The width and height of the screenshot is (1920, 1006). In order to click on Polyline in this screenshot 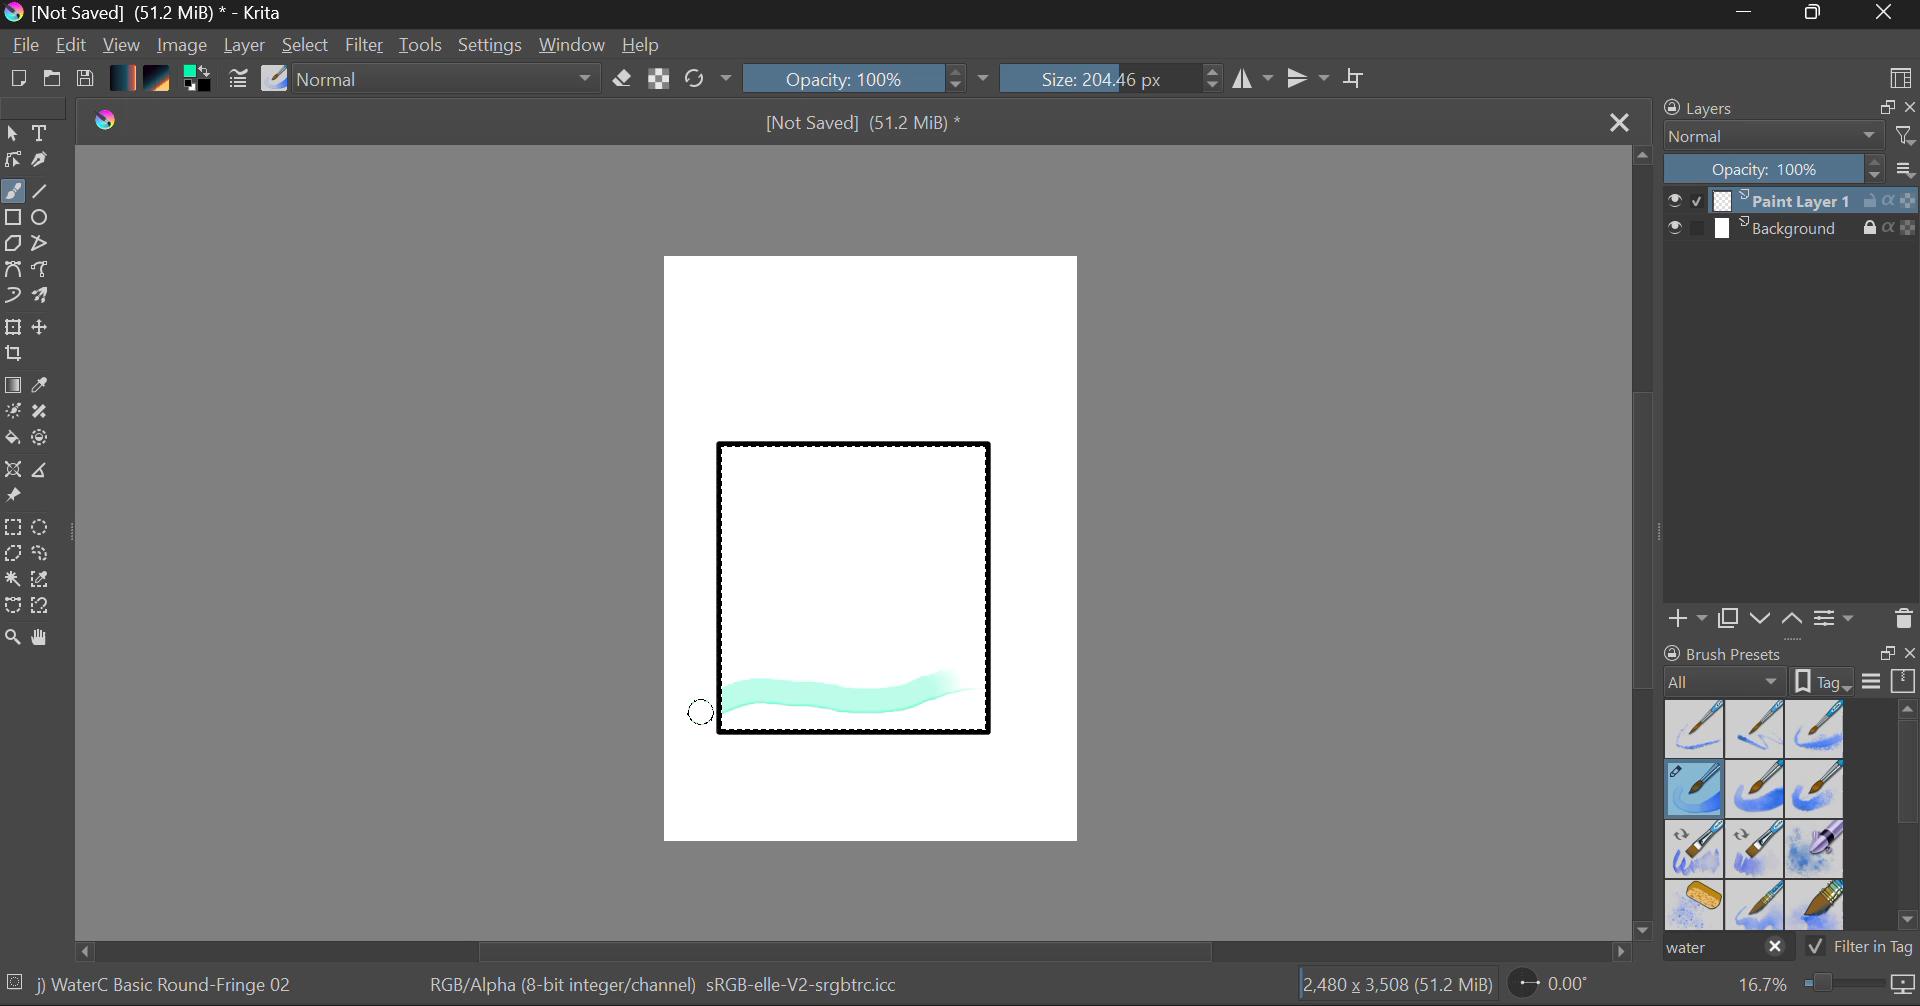, I will do `click(42, 245)`.